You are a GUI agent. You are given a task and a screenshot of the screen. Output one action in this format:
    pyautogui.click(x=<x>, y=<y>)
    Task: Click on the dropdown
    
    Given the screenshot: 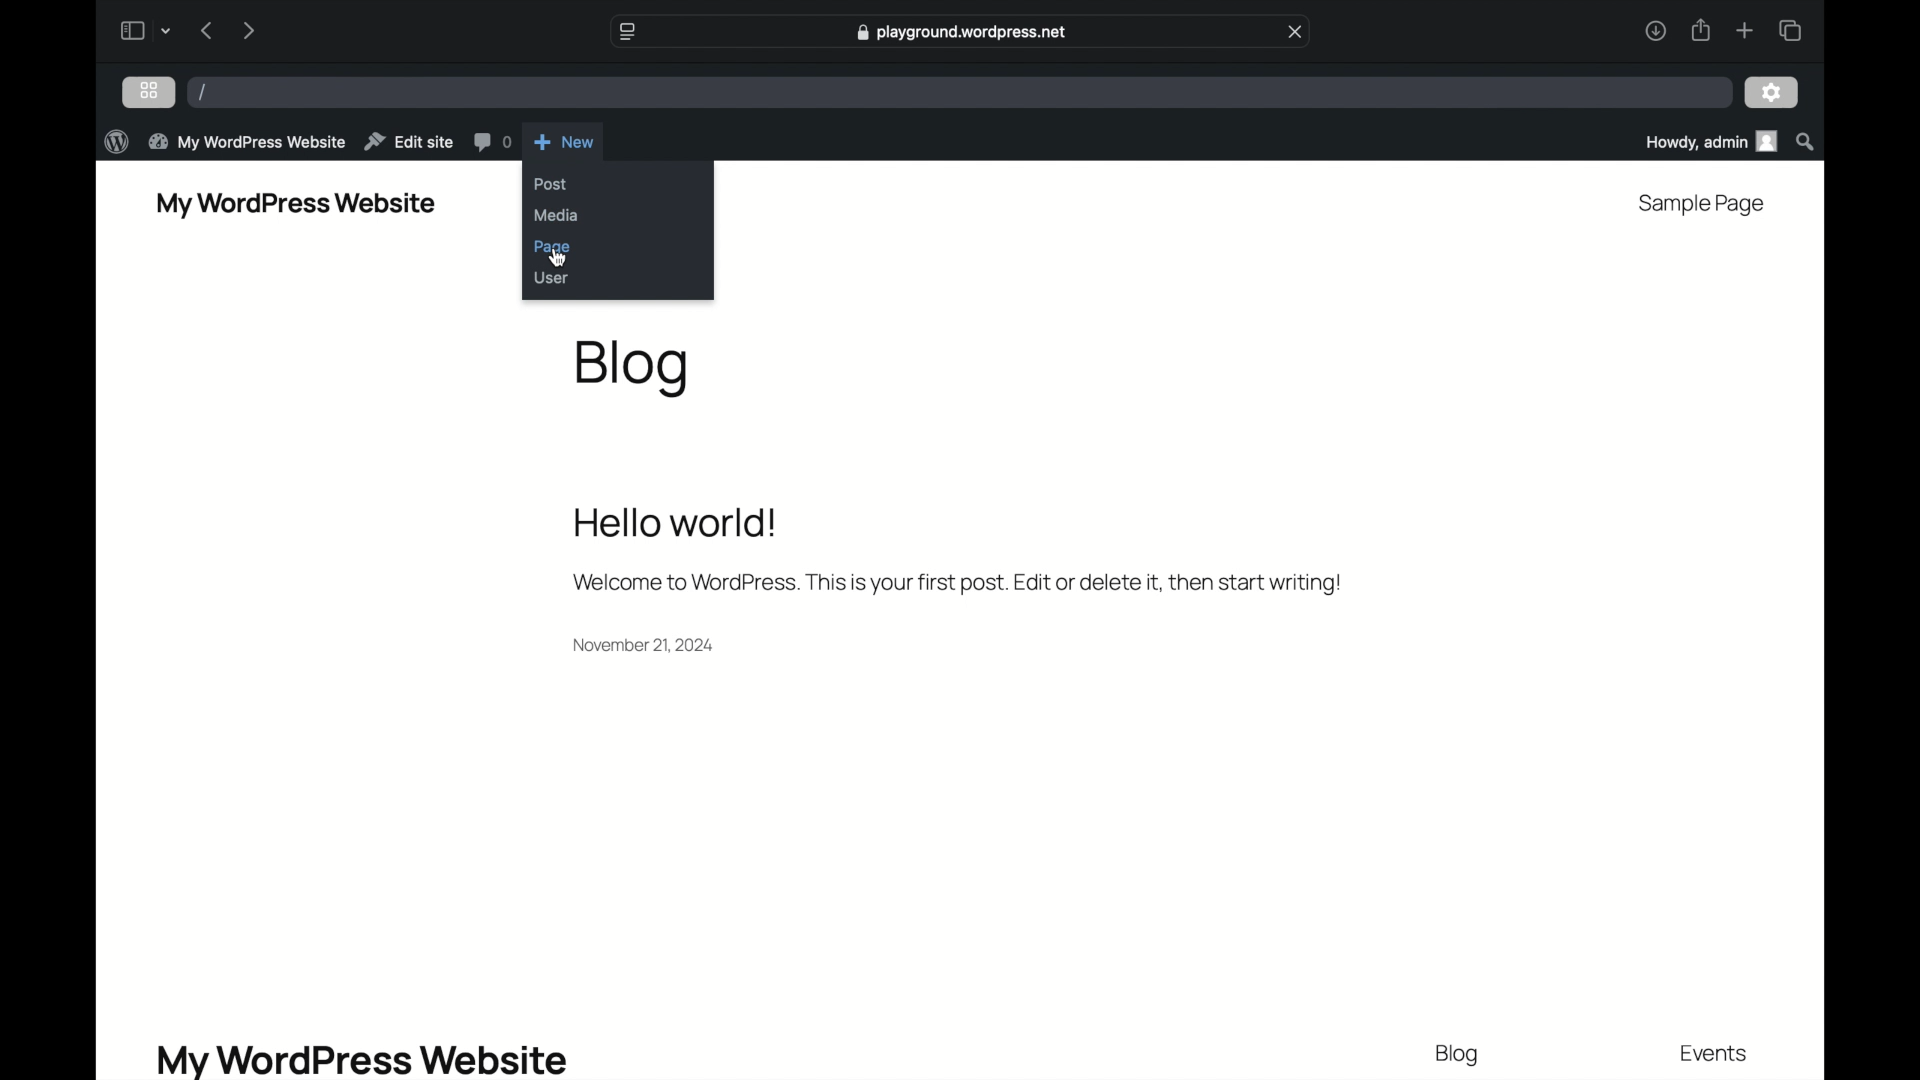 What is the action you would take?
    pyautogui.click(x=166, y=30)
    